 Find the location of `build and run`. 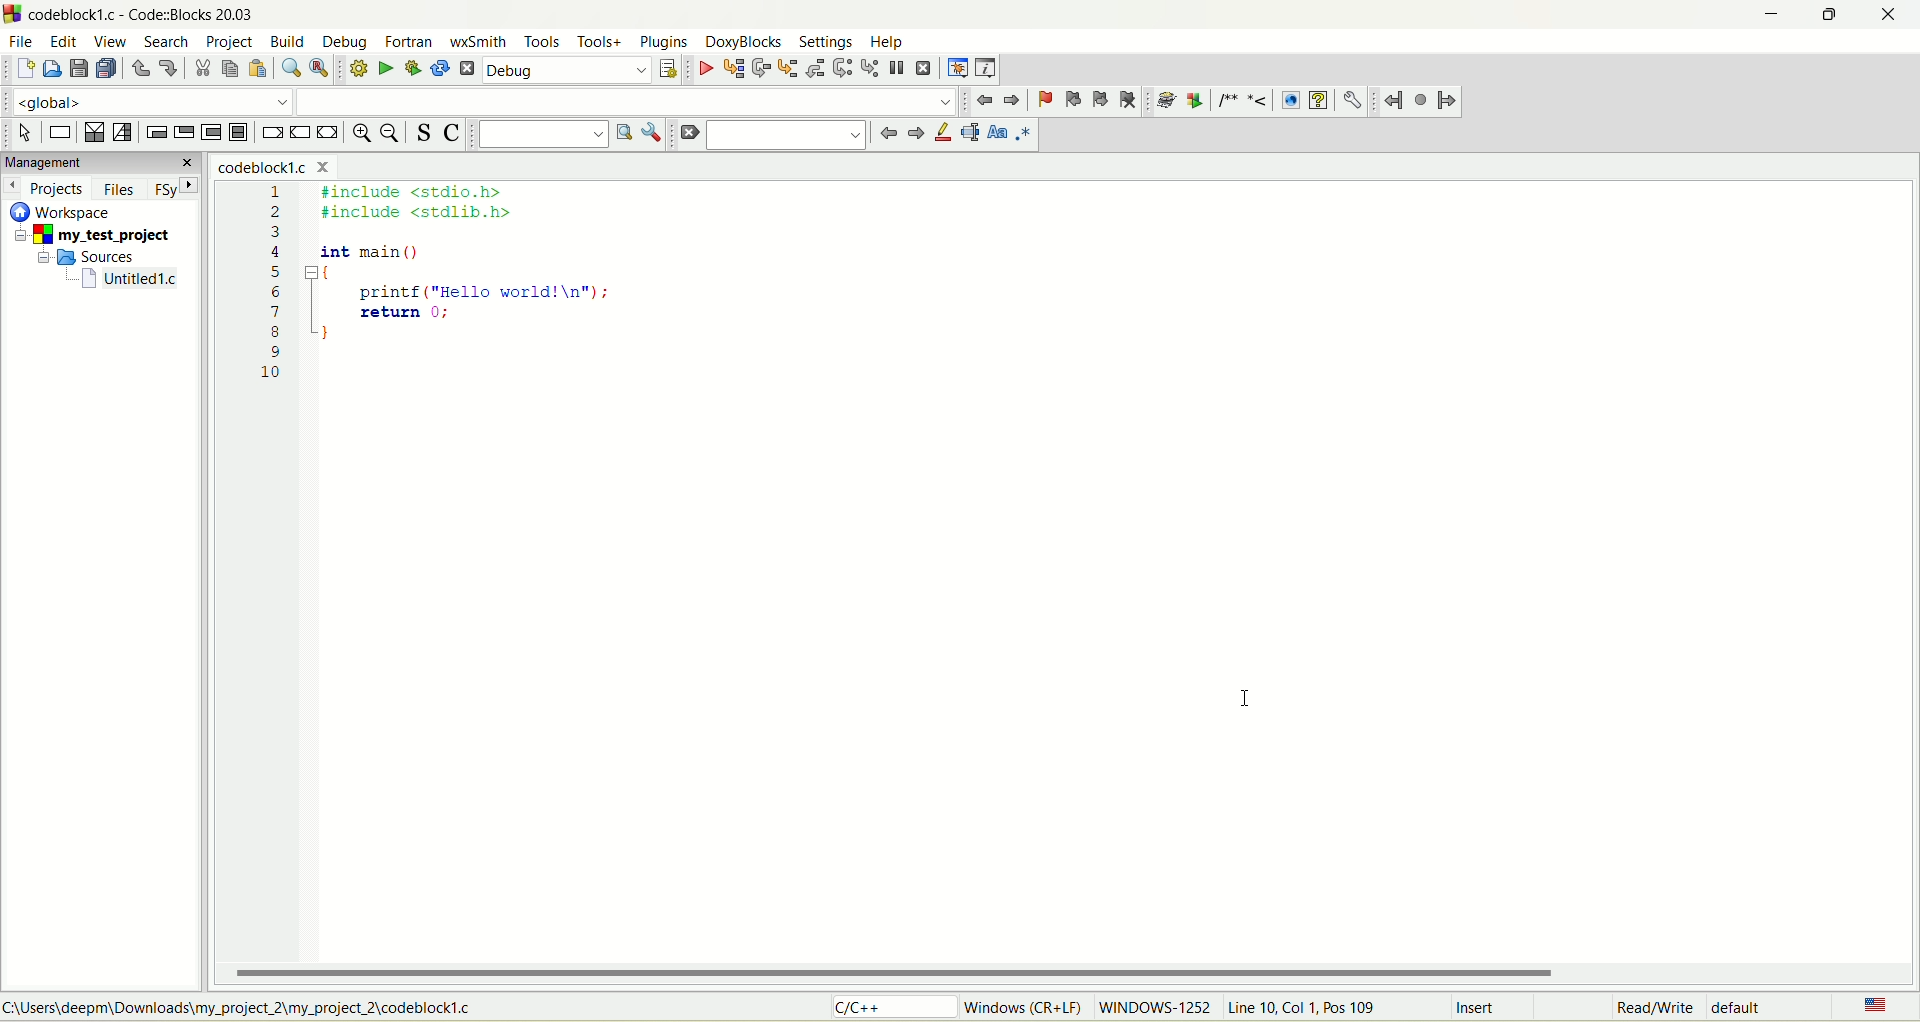

build and run is located at coordinates (414, 69).